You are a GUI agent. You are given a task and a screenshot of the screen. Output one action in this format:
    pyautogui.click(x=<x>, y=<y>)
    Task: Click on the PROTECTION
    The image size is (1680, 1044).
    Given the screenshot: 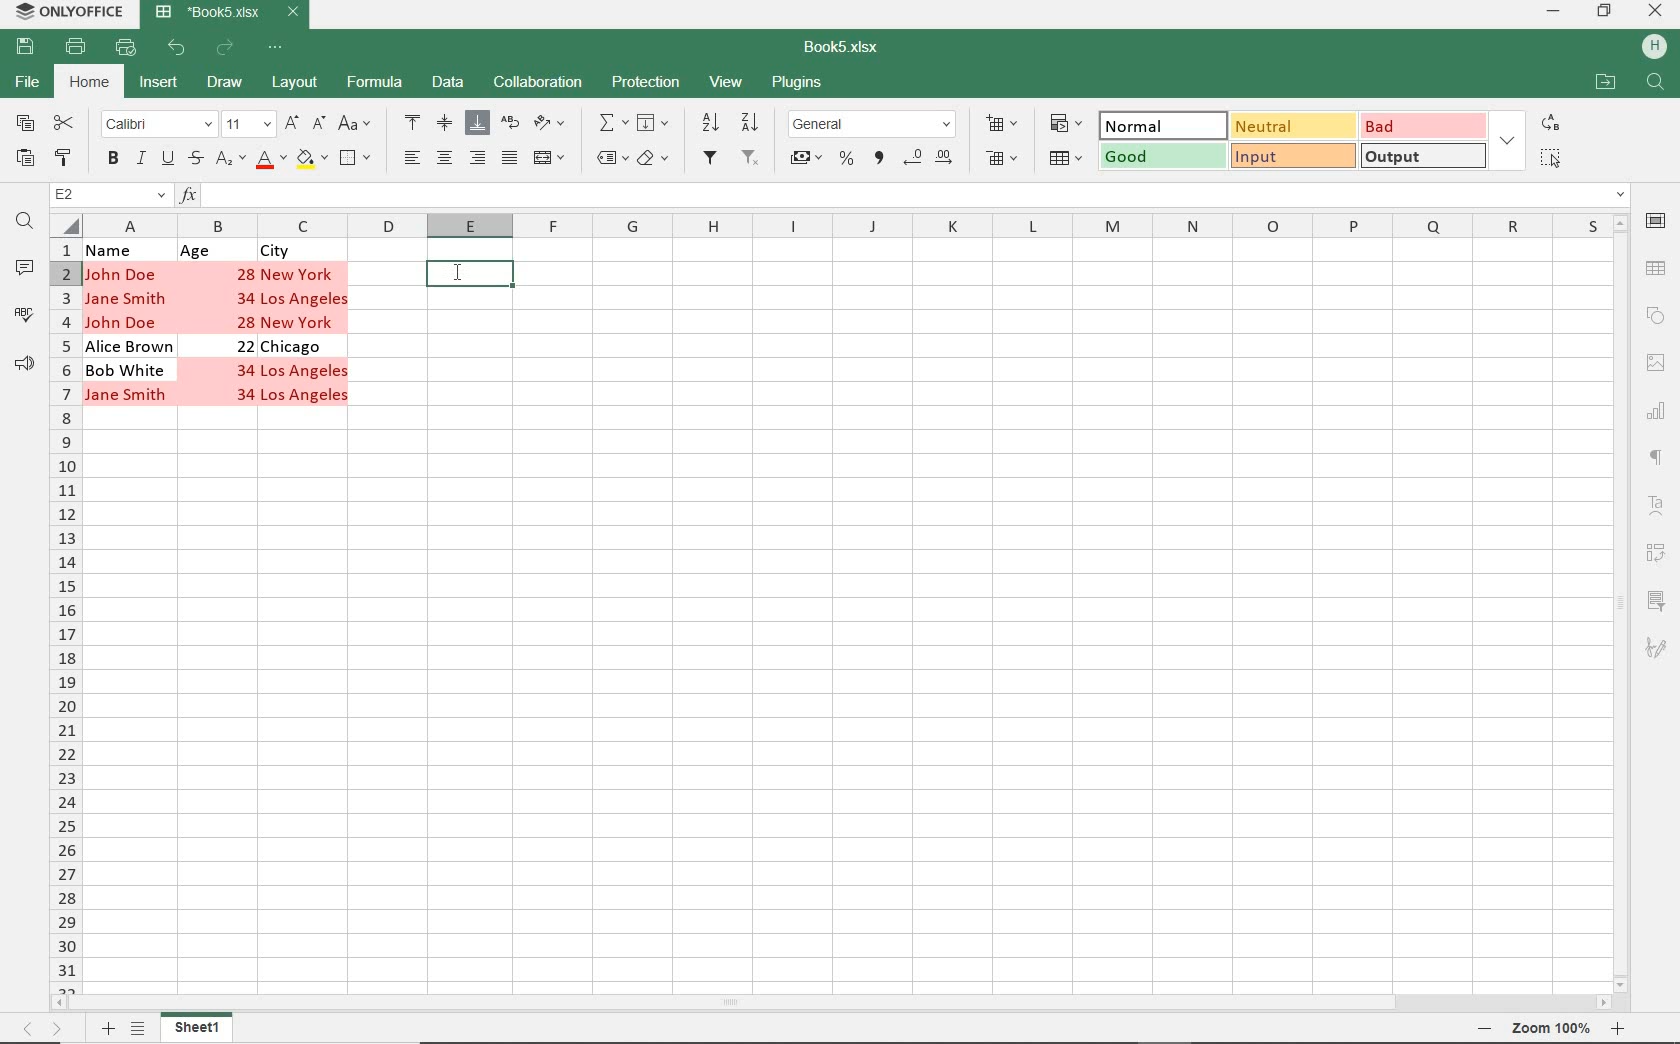 What is the action you would take?
    pyautogui.click(x=645, y=84)
    